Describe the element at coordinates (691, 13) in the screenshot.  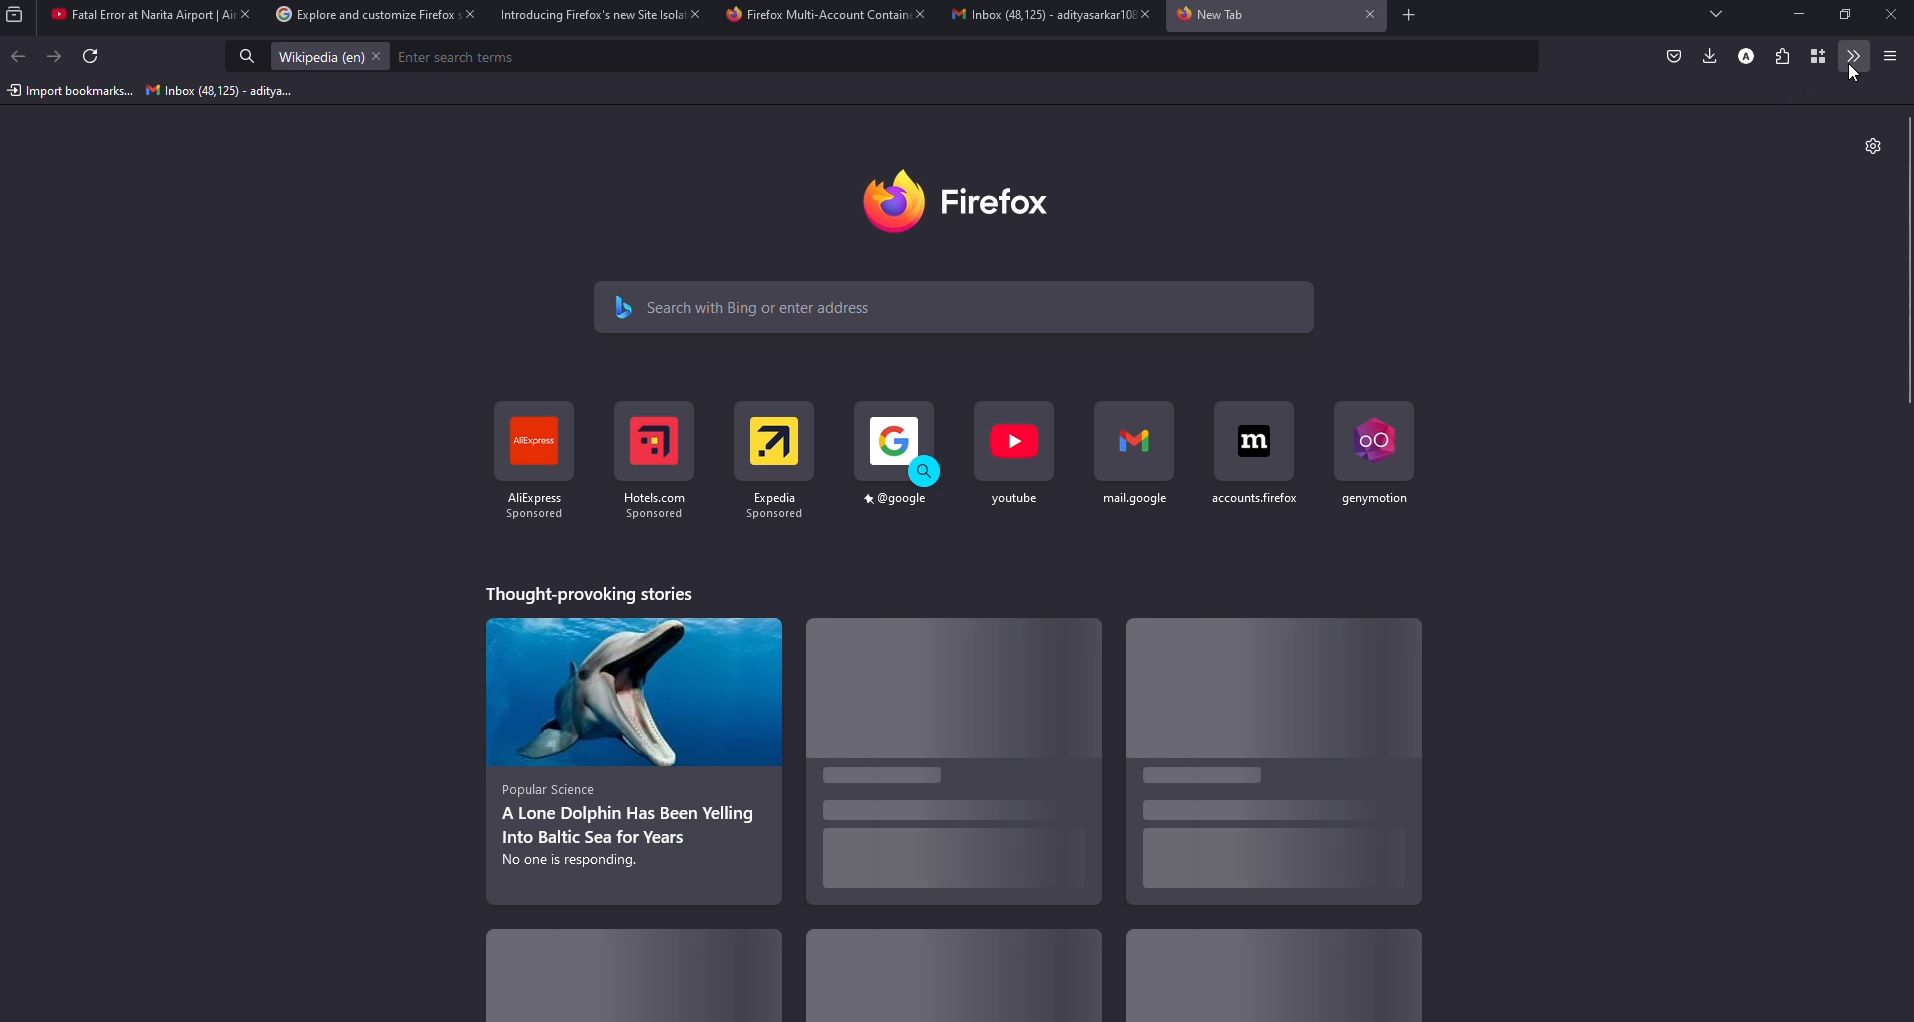
I see `close` at that location.